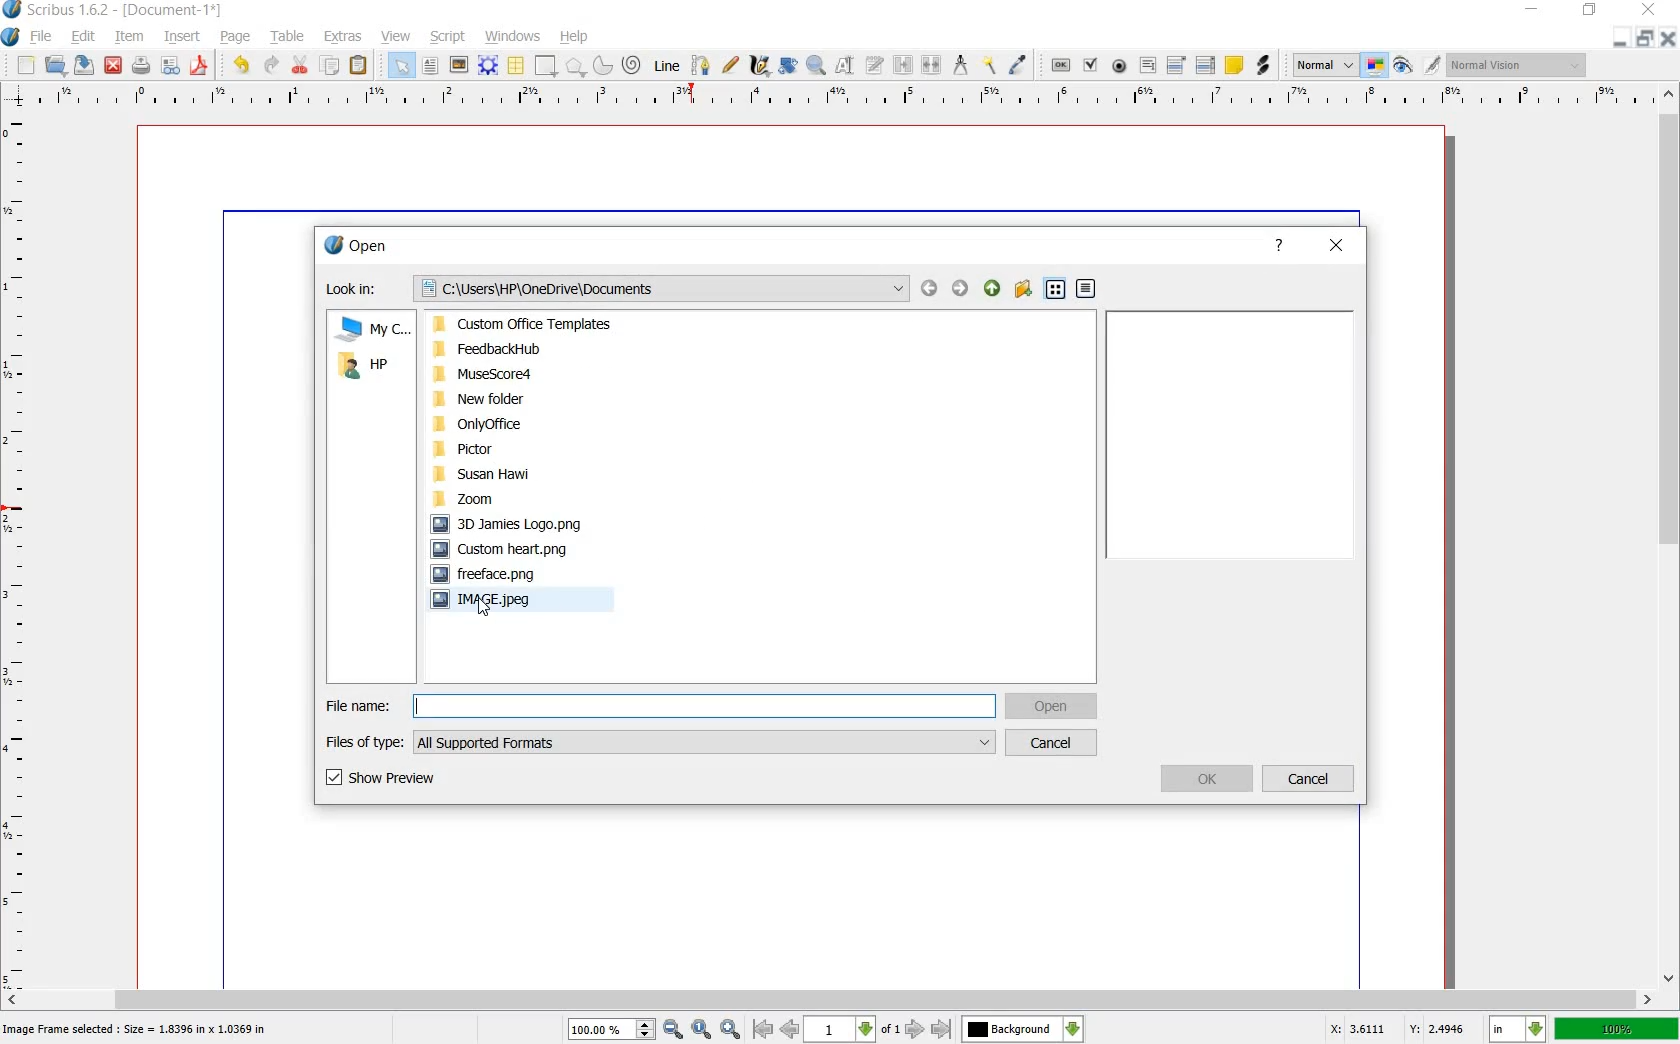 The width and height of the screenshot is (1680, 1044). I want to click on Zoom to, so click(703, 1028).